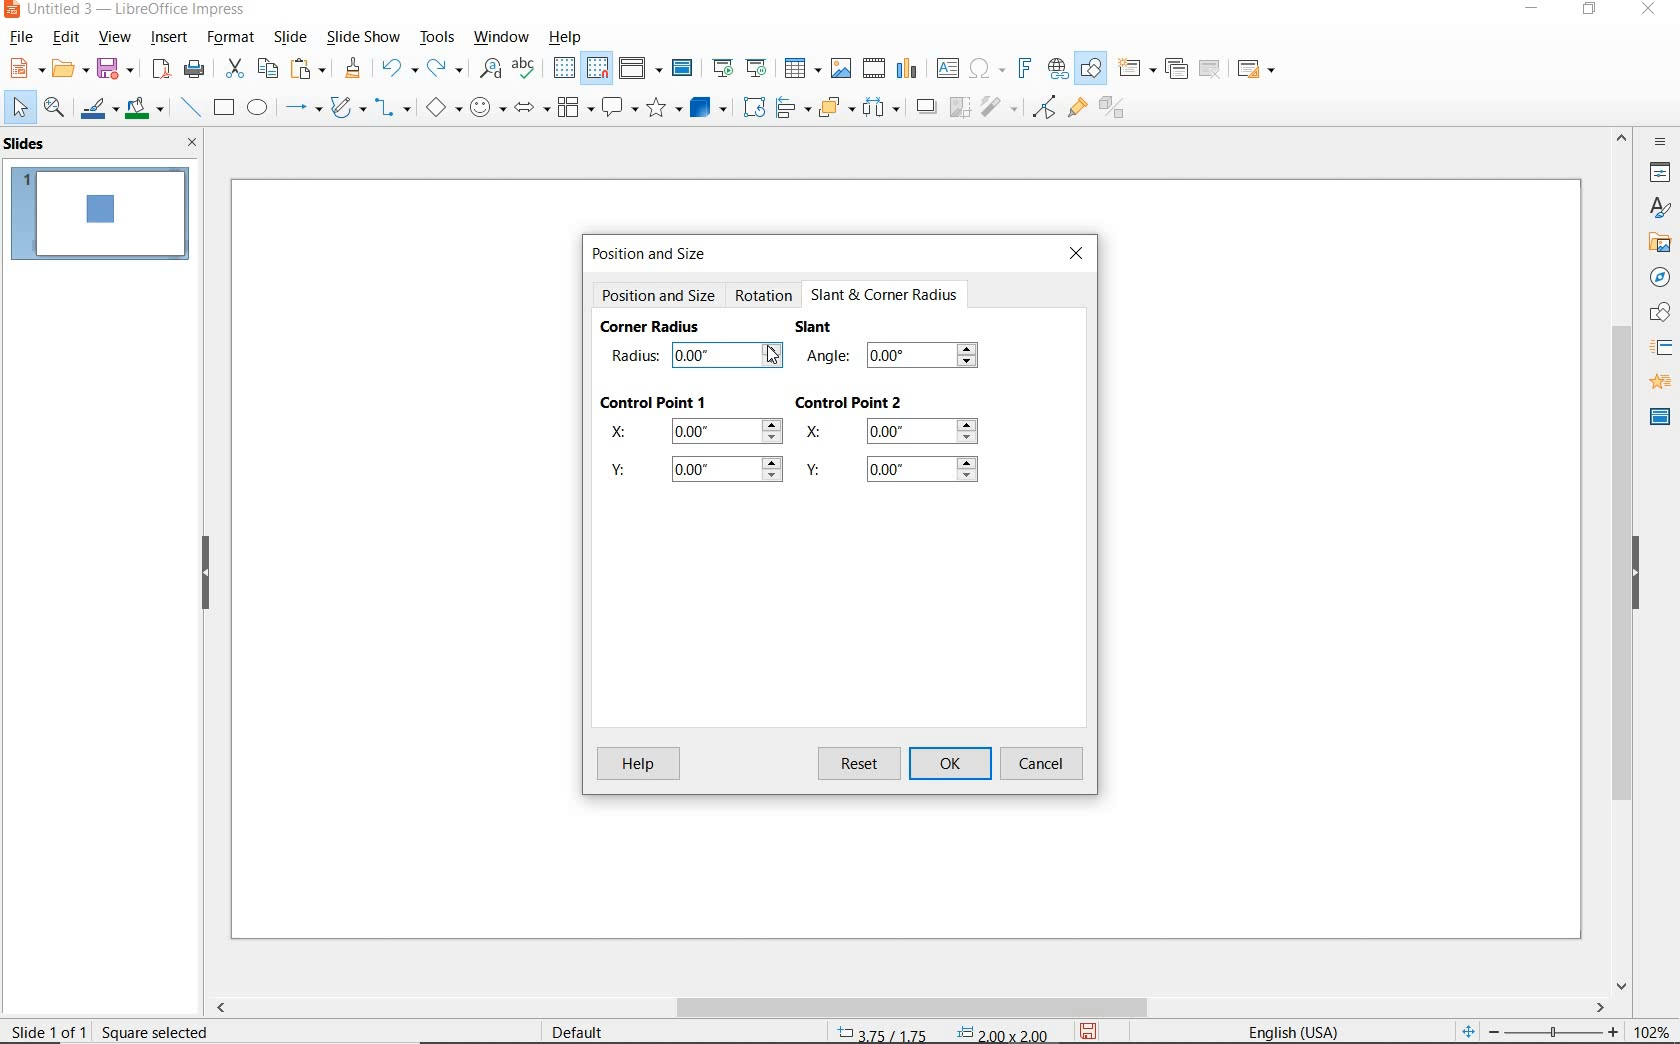 The width and height of the screenshot is (1680, 1044). Describe the element at coordinates (147, 108) in the screenshot. I see `fill color` at that location.